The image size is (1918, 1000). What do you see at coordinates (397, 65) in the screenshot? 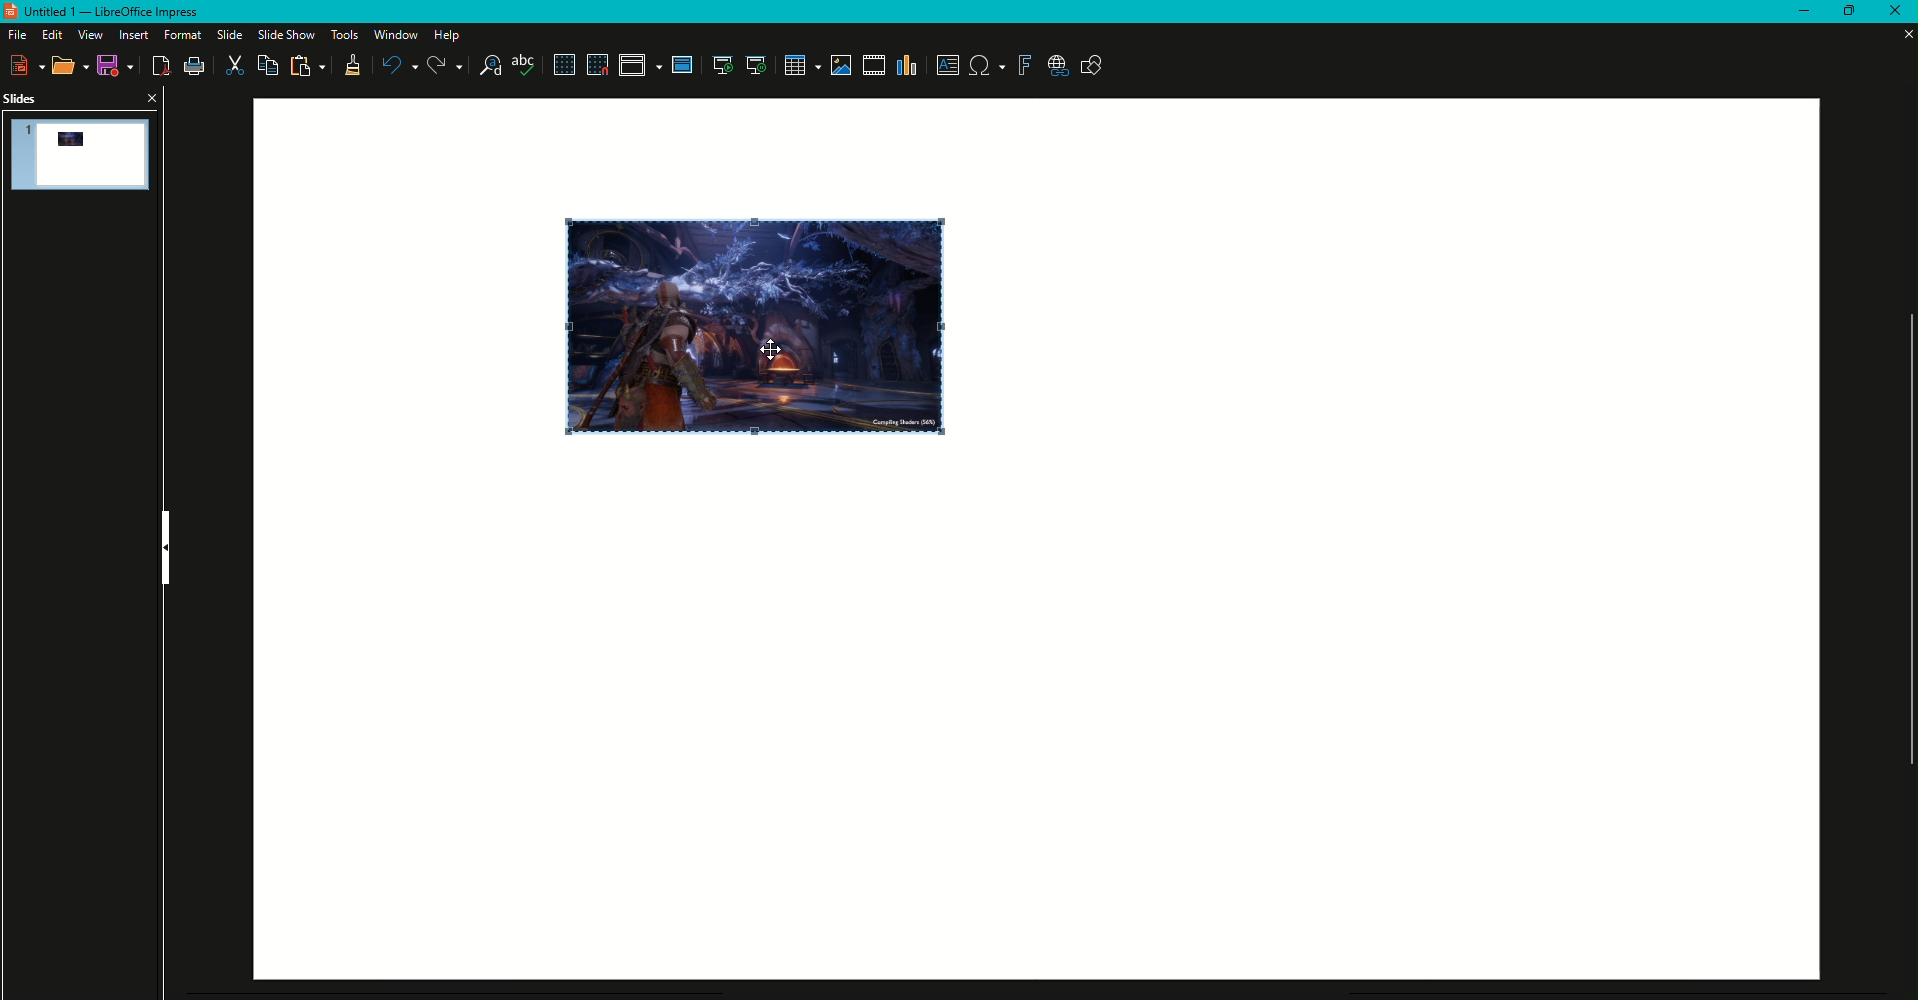
I see `Undo` at bounding box center [397, 65].